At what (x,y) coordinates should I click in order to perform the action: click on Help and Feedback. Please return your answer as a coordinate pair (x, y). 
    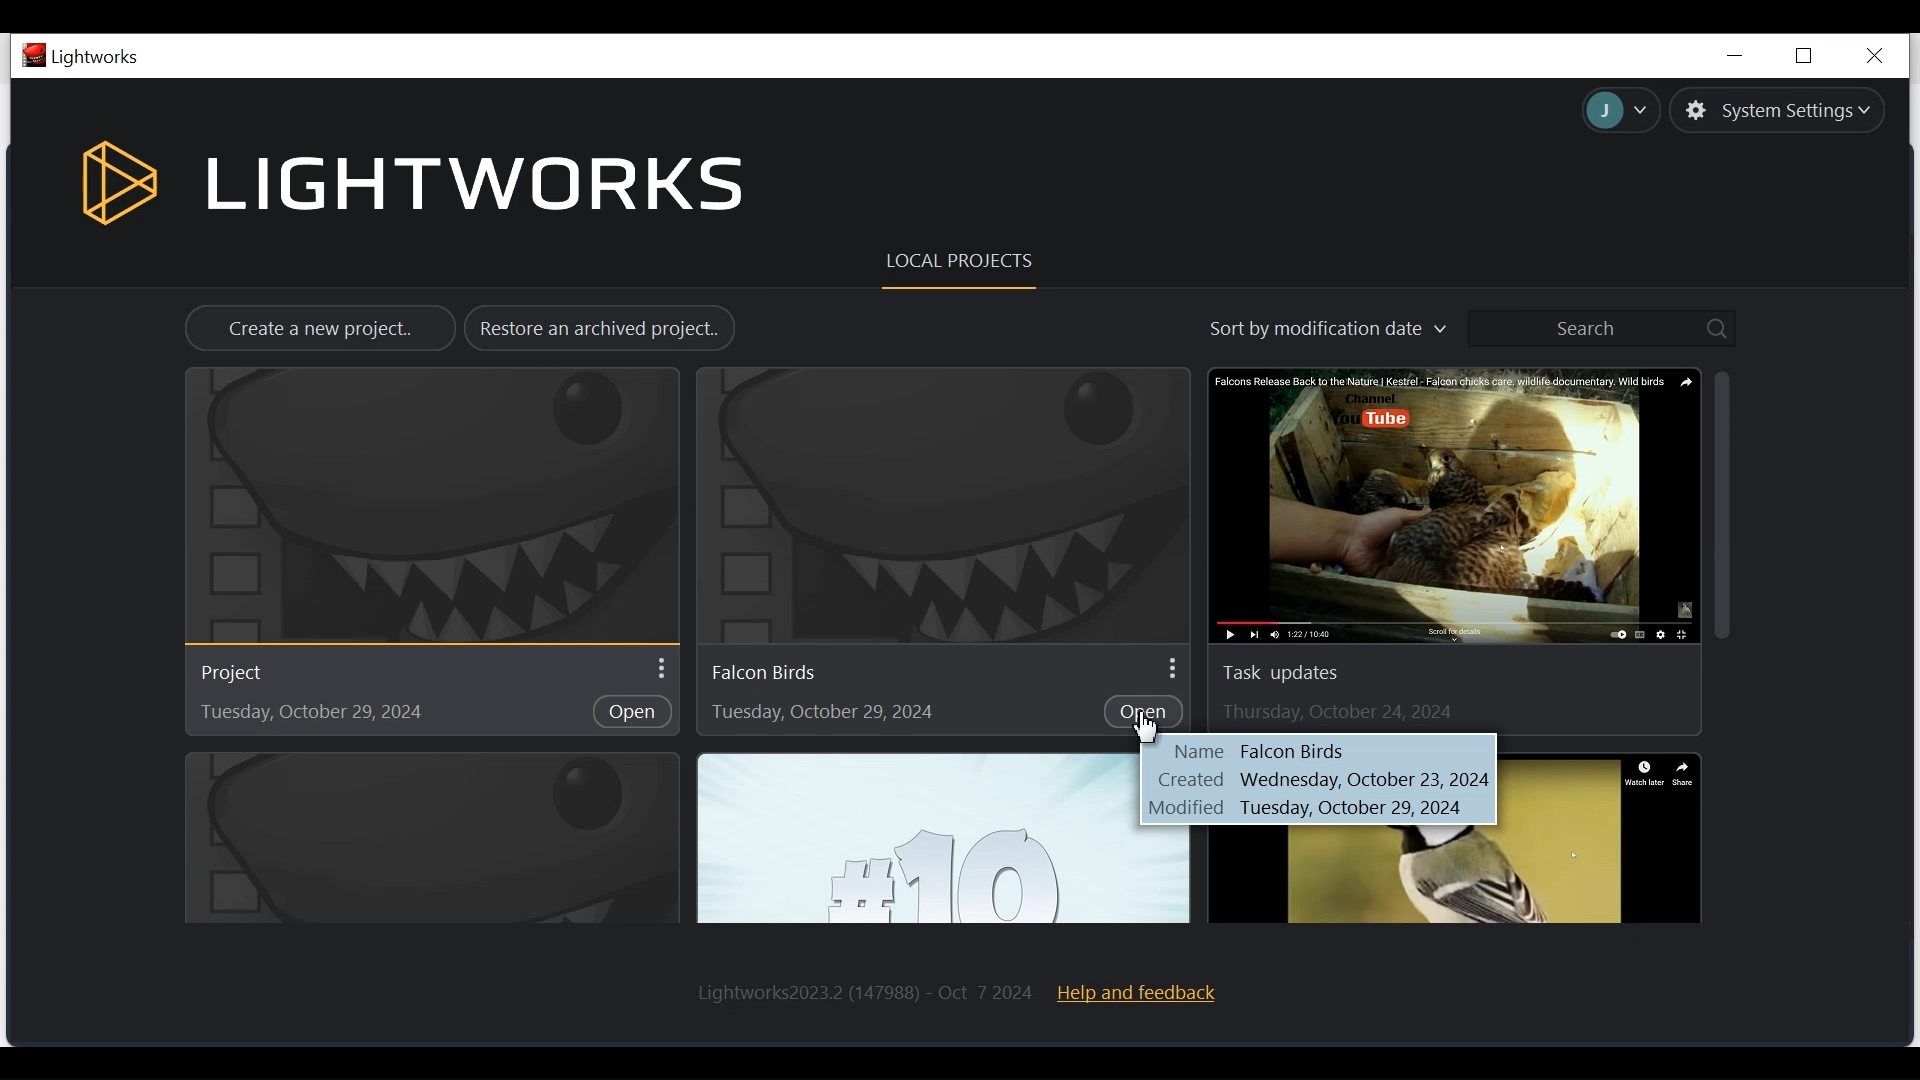
    Looking at the image, I should click on (1147, 990).